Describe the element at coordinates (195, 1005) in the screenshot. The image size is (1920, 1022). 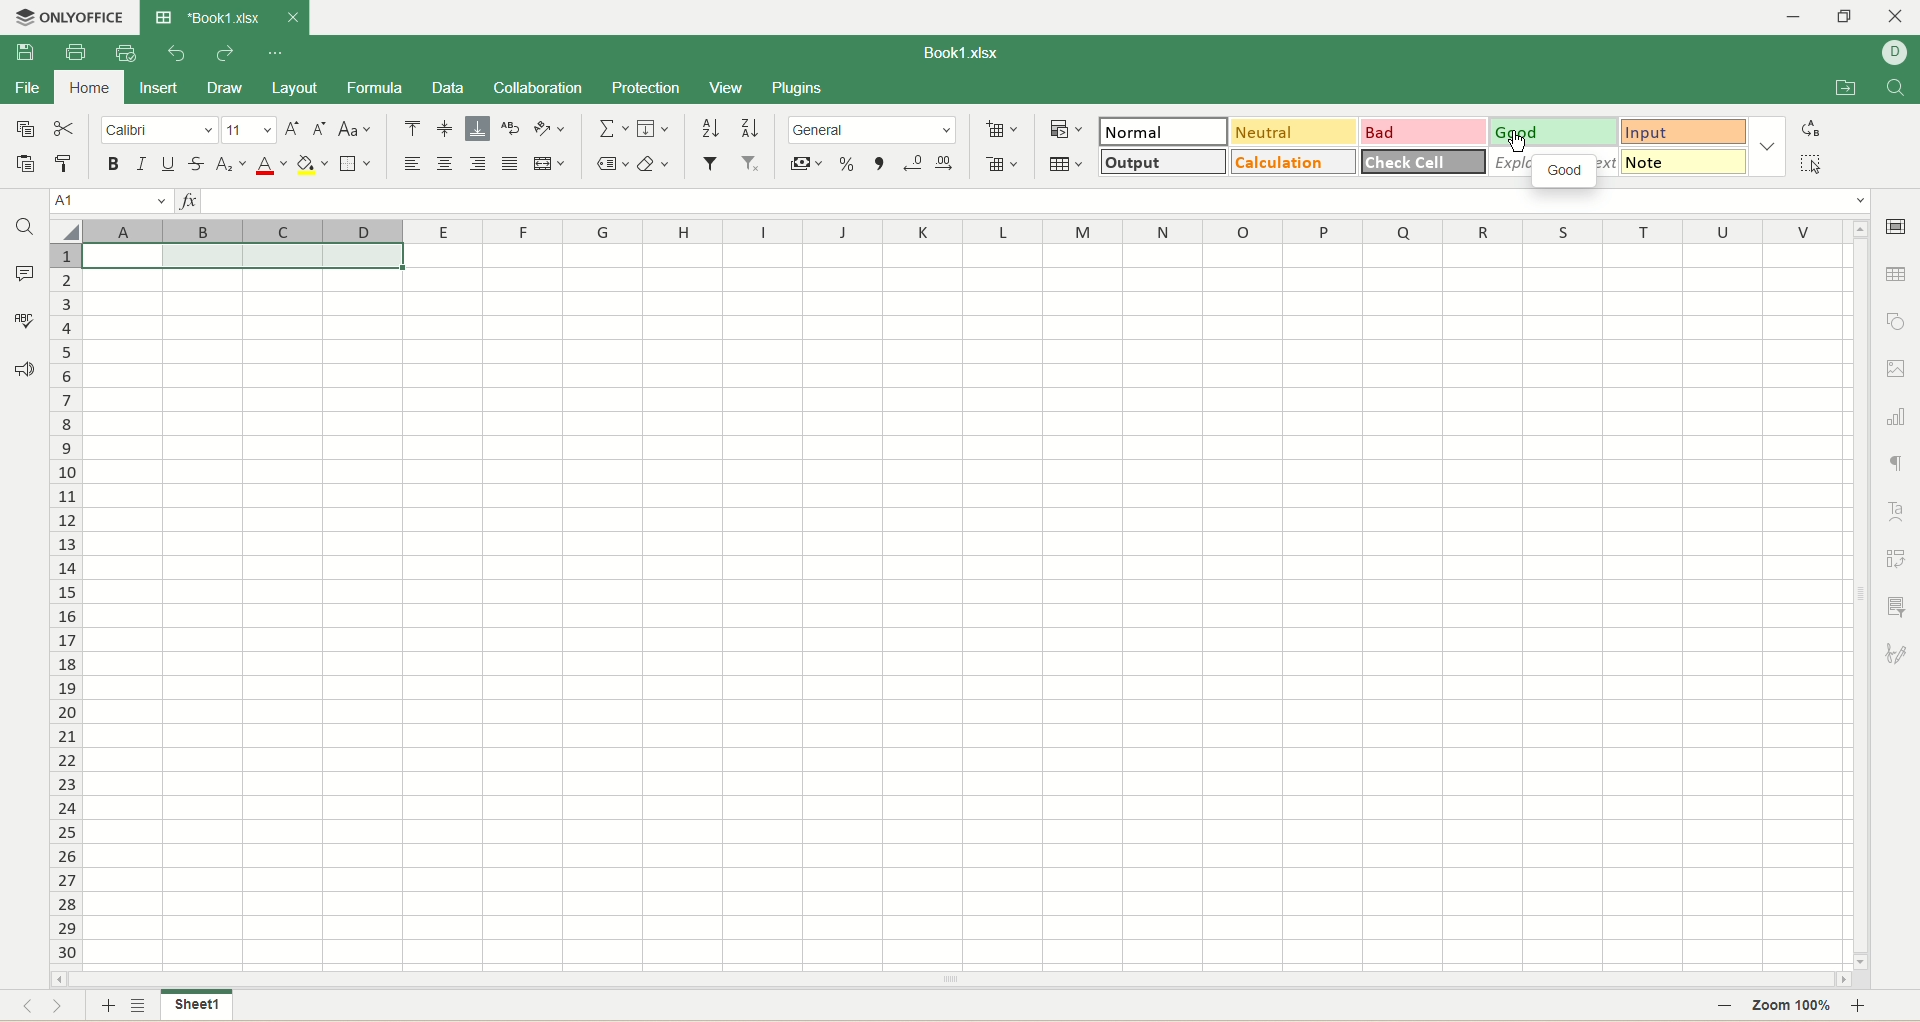
I see `sheet name` at that location.